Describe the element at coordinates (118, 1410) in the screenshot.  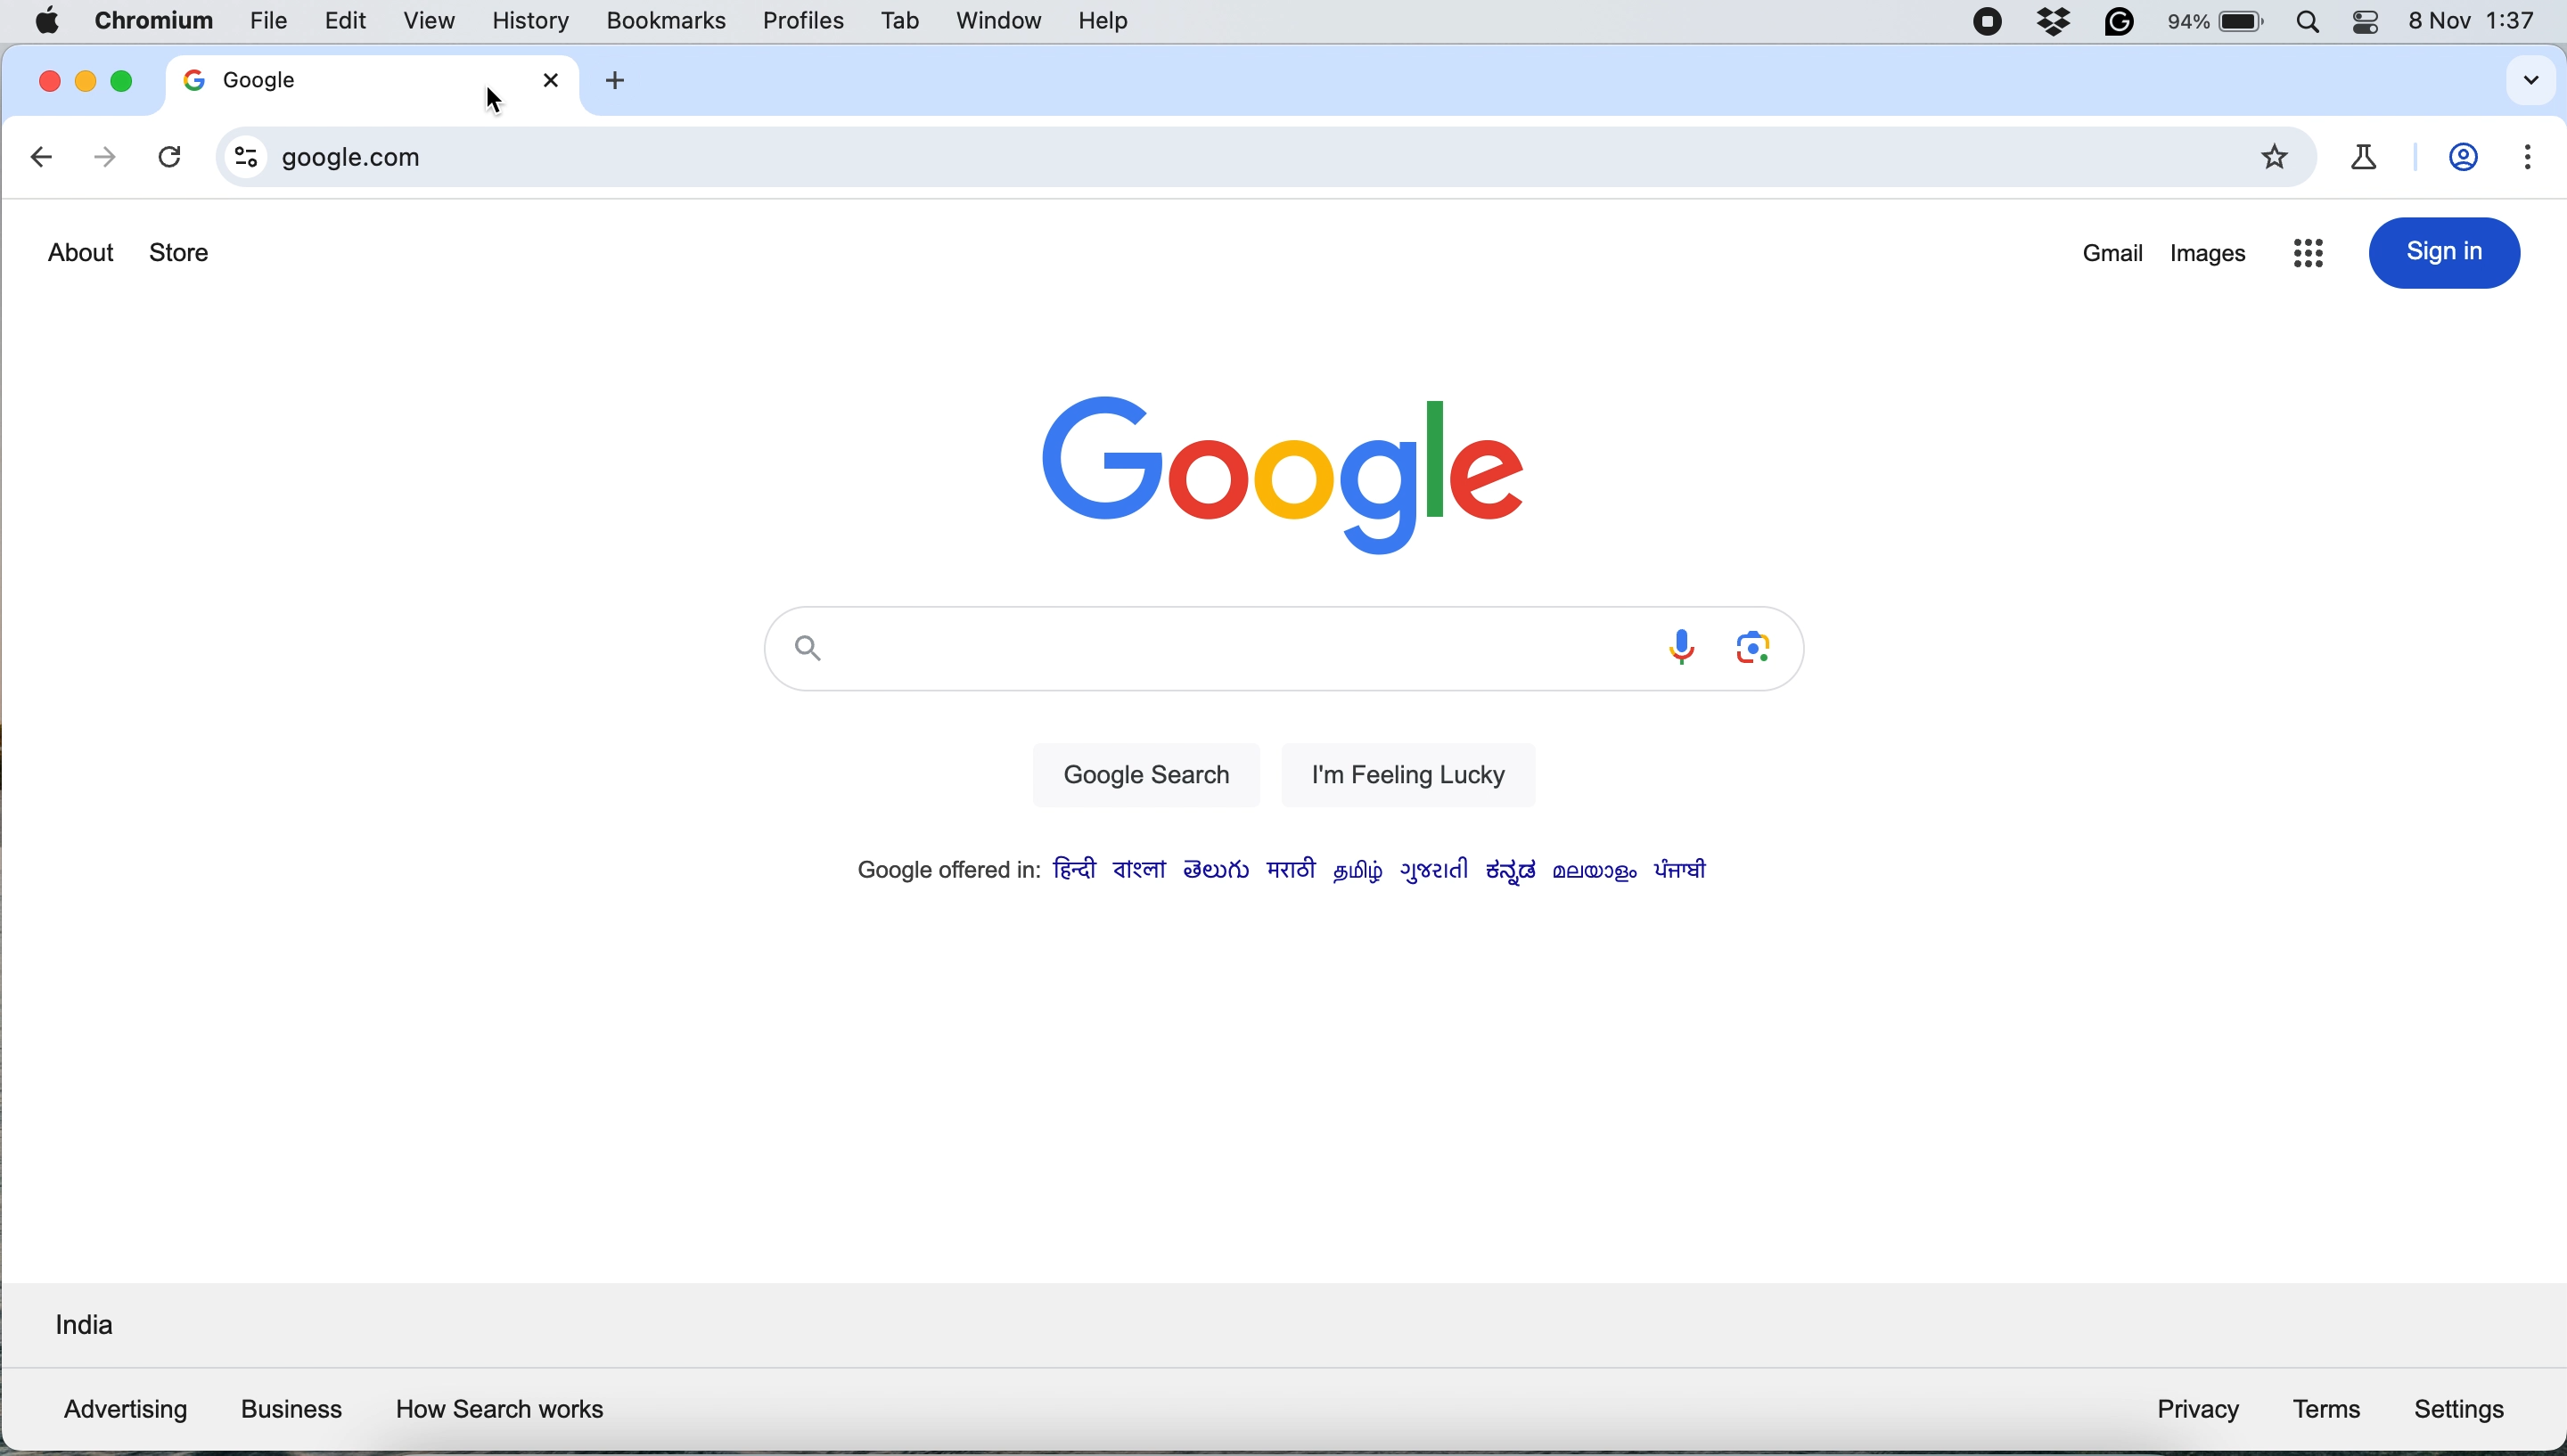
I see `advertising` at that location.